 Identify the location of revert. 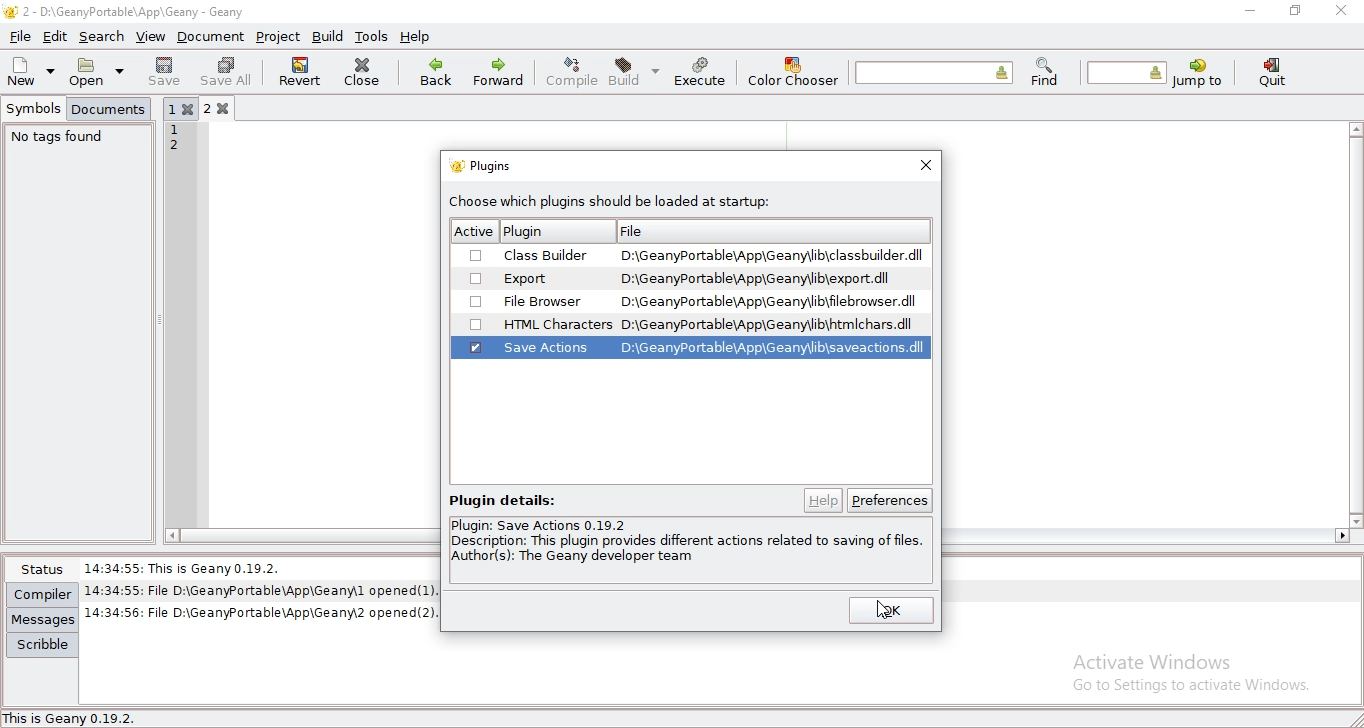
(299, 71).